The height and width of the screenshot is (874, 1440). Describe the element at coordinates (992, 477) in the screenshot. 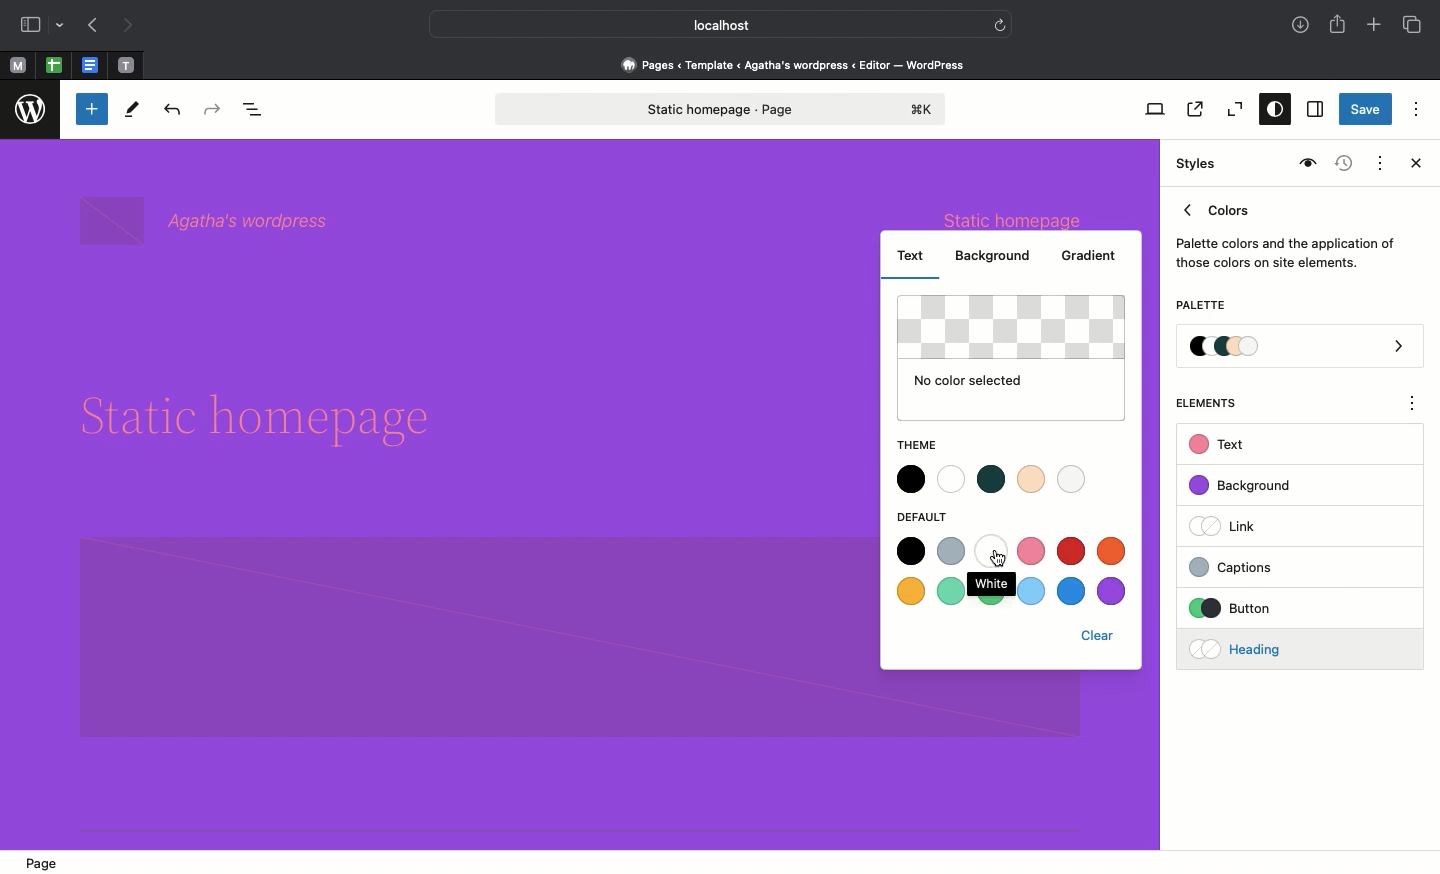

I see `Theme color` at that location.